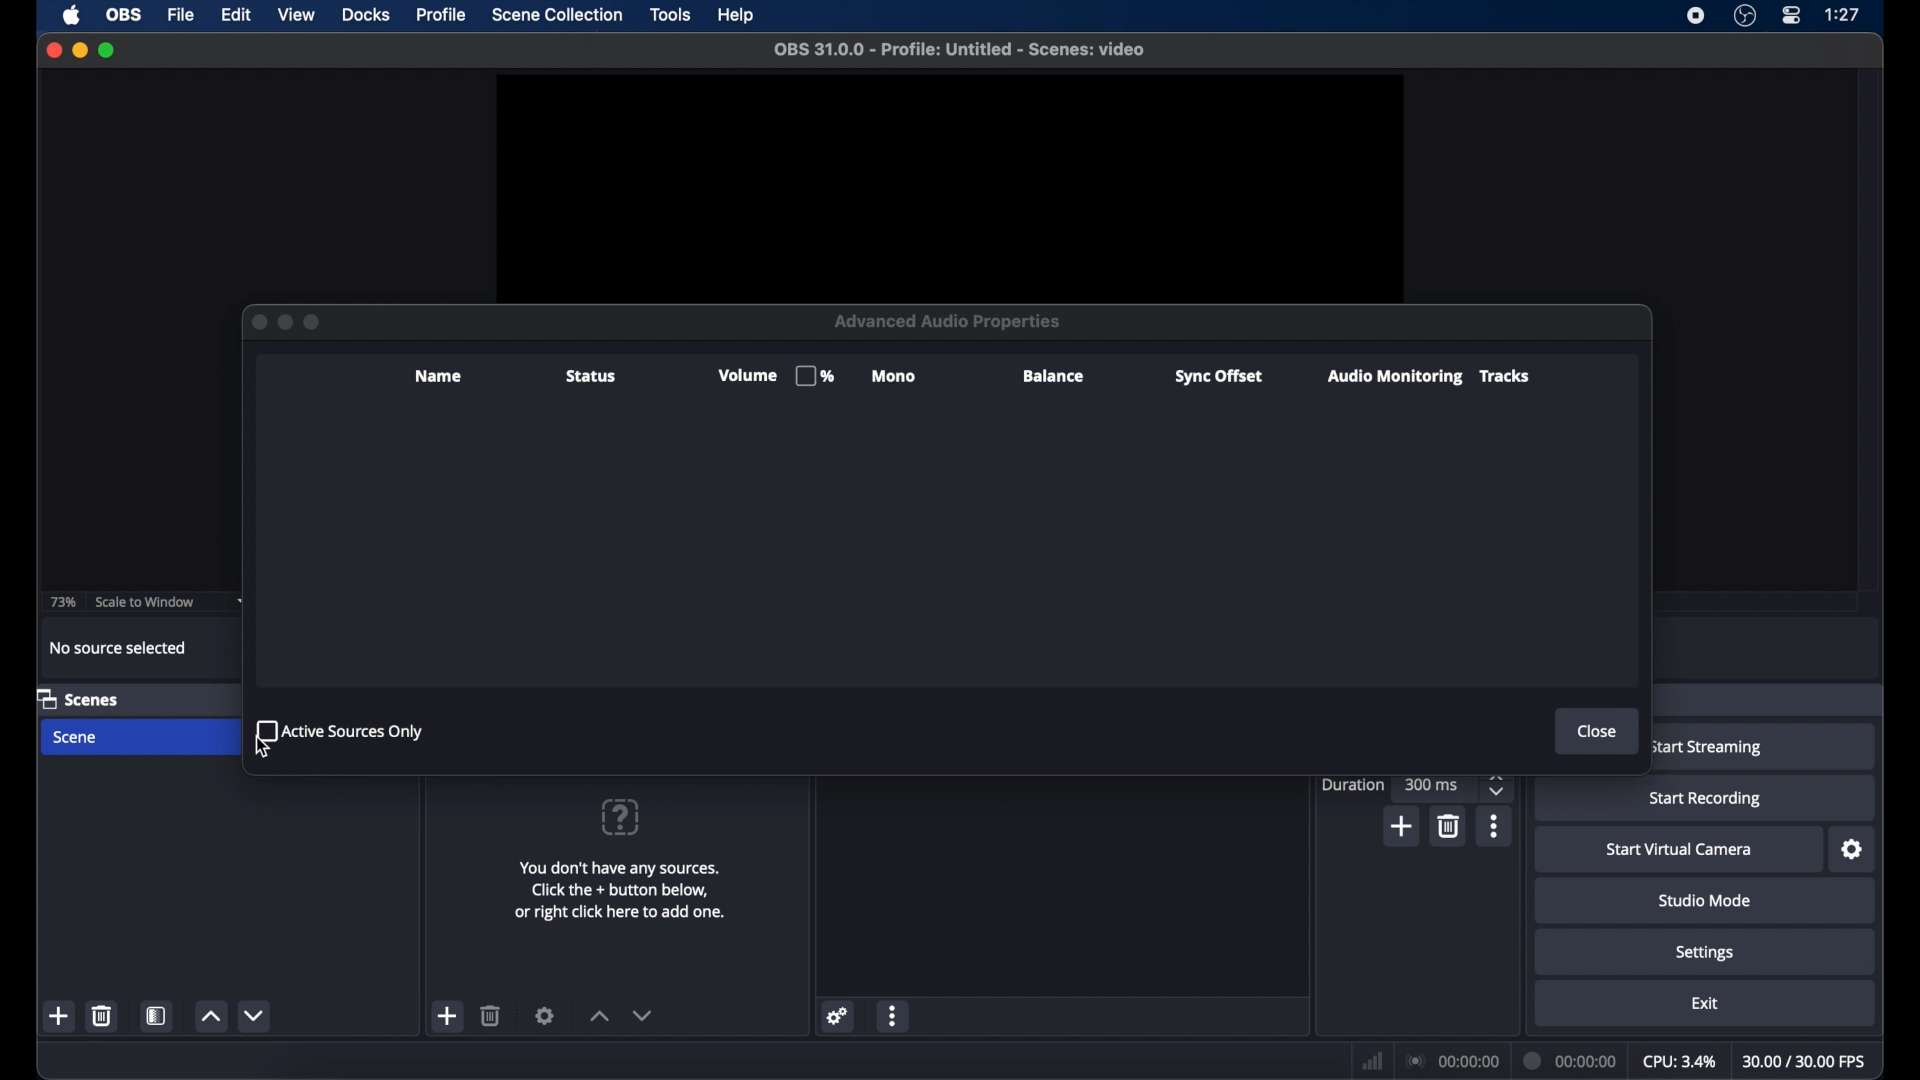 This screenshot has width=1920, height=1080. What do you see at coordinates (619, 816) in the screenshot?
I see `help icon` at bounding box center [619, 816].